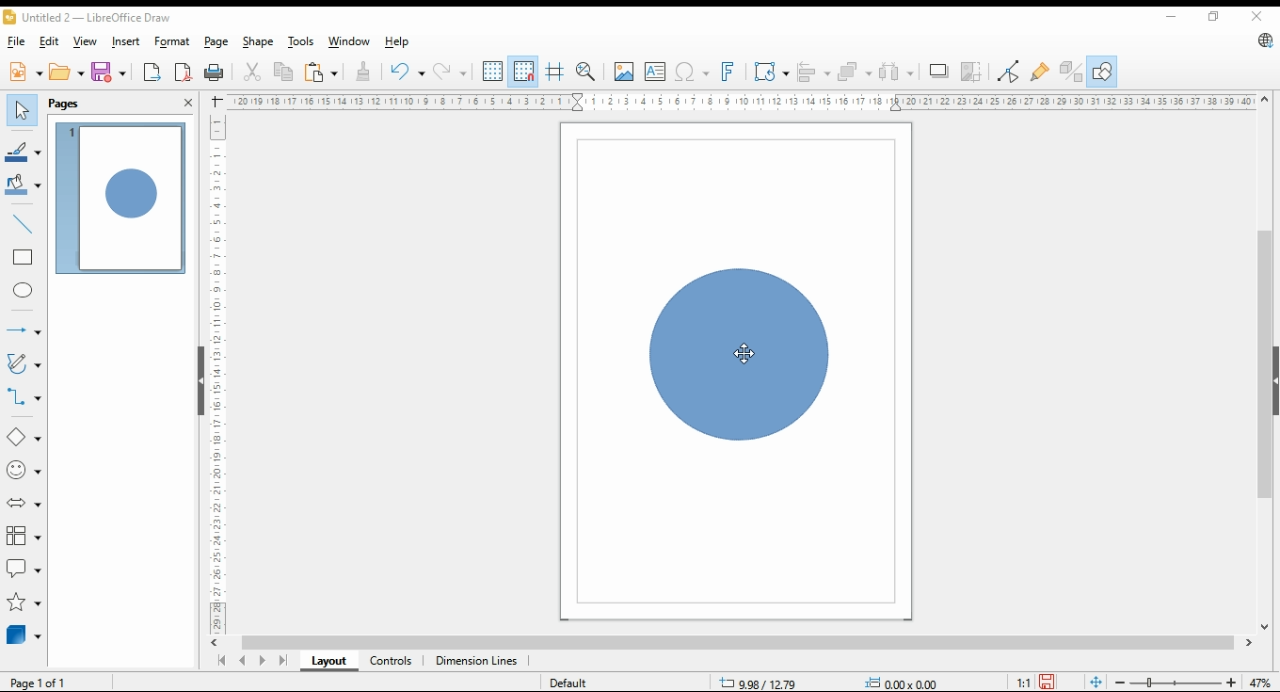  Describe the element at coordinates (1257, 16) in the screenshot. I see `close window` at that location.